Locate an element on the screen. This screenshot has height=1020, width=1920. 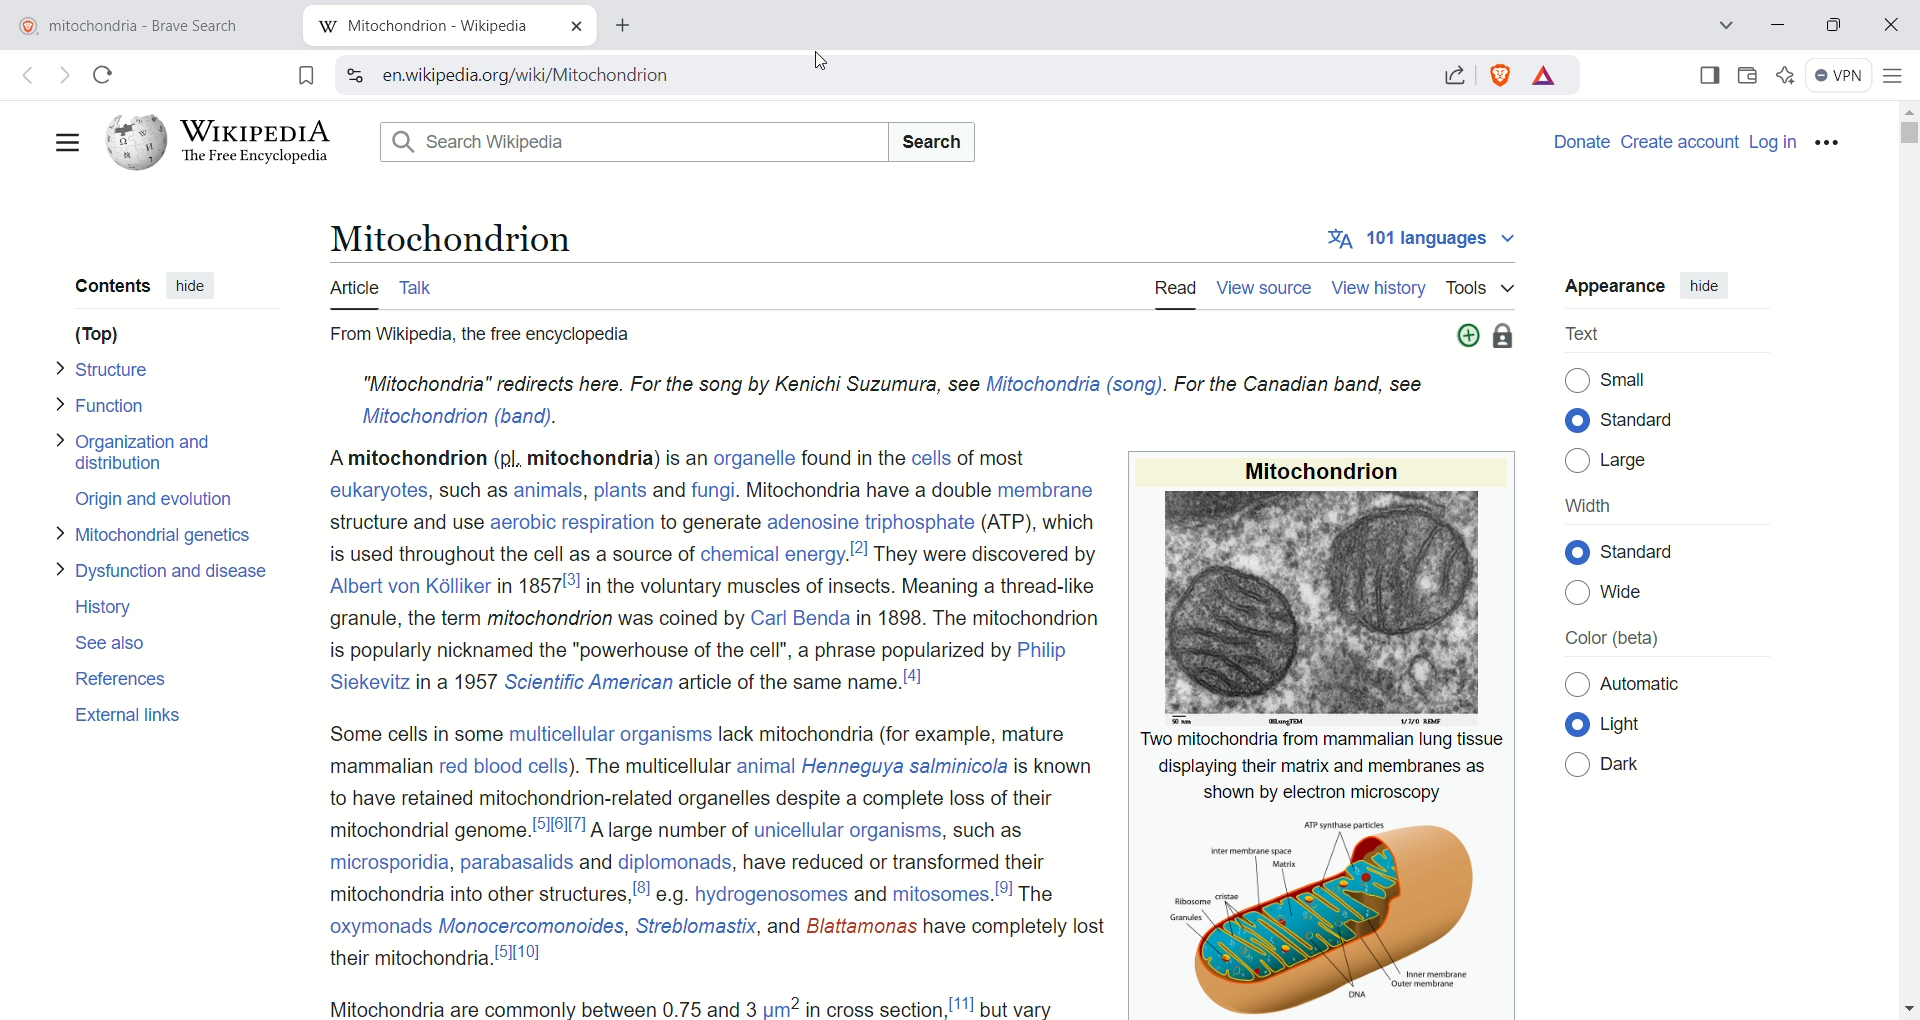
"Mitochondria" redirects here. For the song by Kenichi Suzumura, see Mitochondria (song). For the Canadian band, see
Mitochondrion (band). is located at coordinates (878, 396).